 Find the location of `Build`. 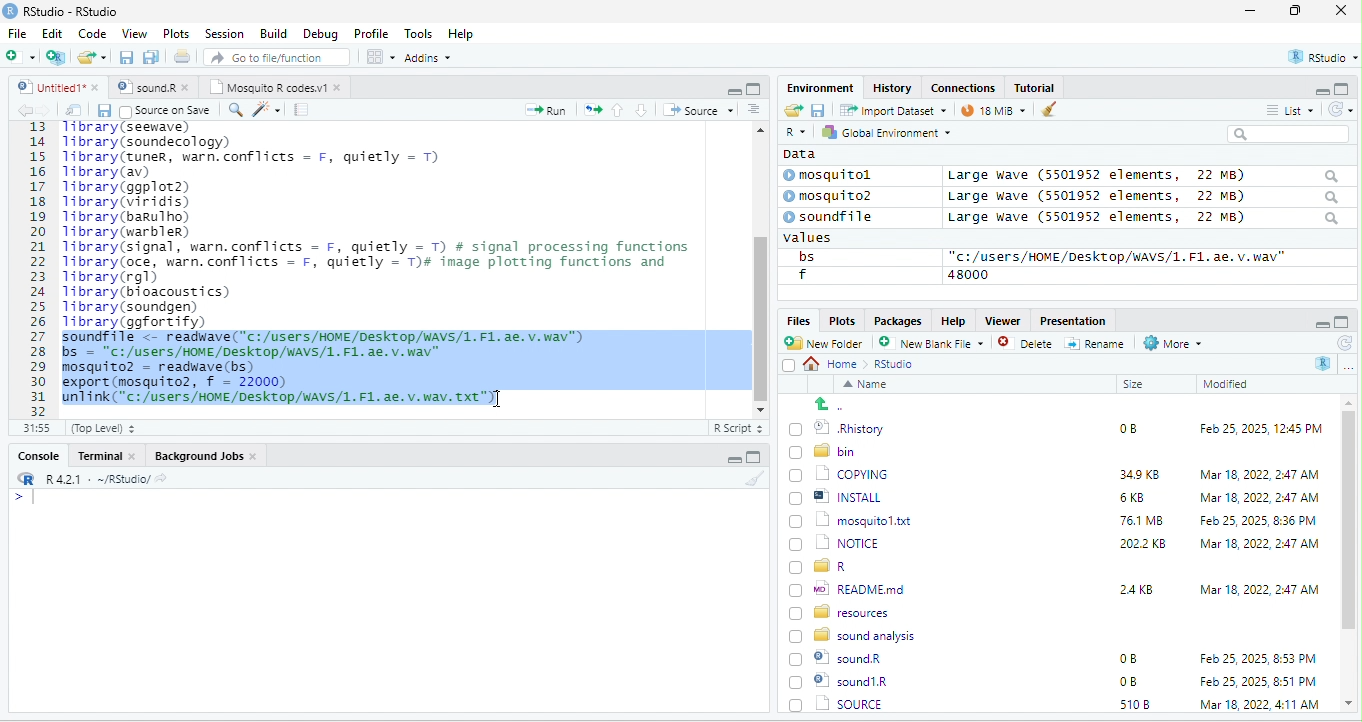

Build is located at coordinates (274, 33).